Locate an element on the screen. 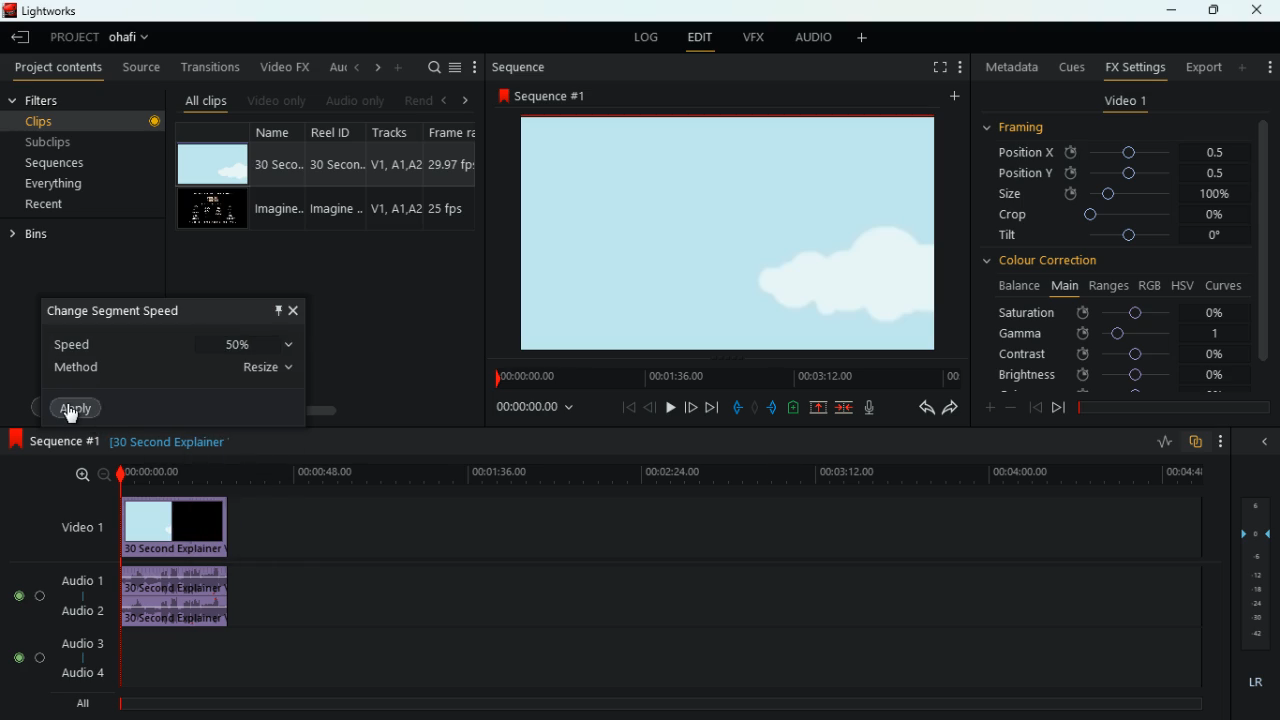 Image resolution: width=1280 pixels, height=720 pixels. pin is located at coordinates (275, 309).